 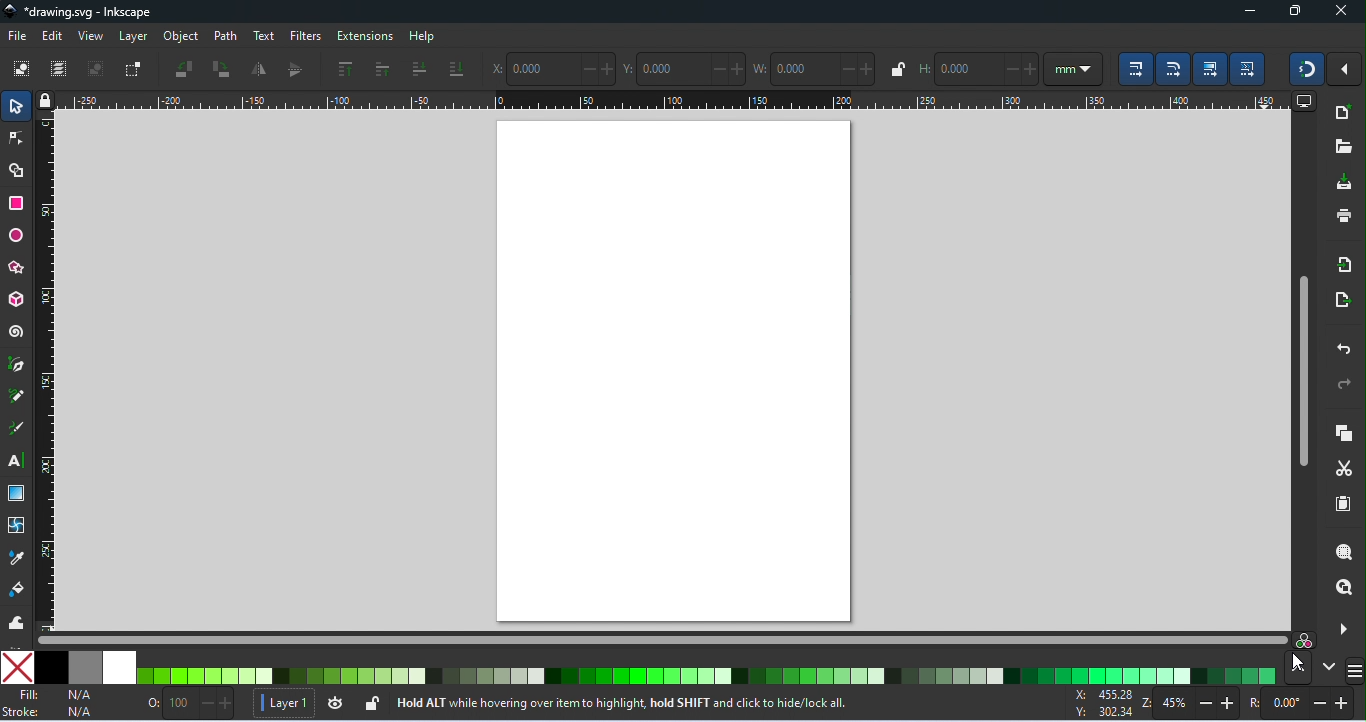 What do you see at coordinates (456, 71) in the screenshot?
I see `lower to botton` at bounding box center [456, 71].